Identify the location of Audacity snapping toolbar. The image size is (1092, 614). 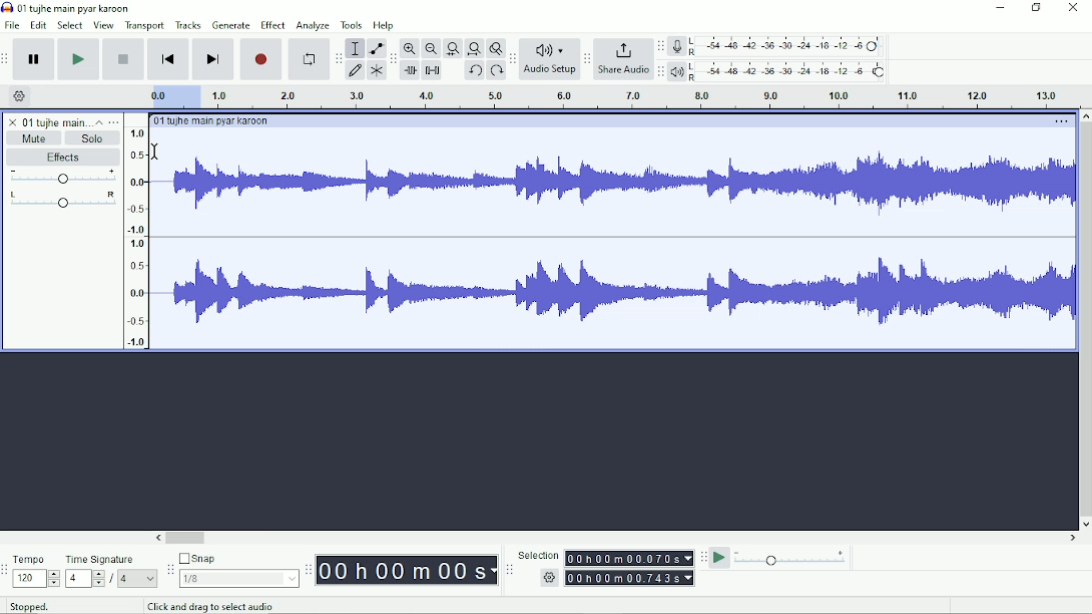
(169, 569).